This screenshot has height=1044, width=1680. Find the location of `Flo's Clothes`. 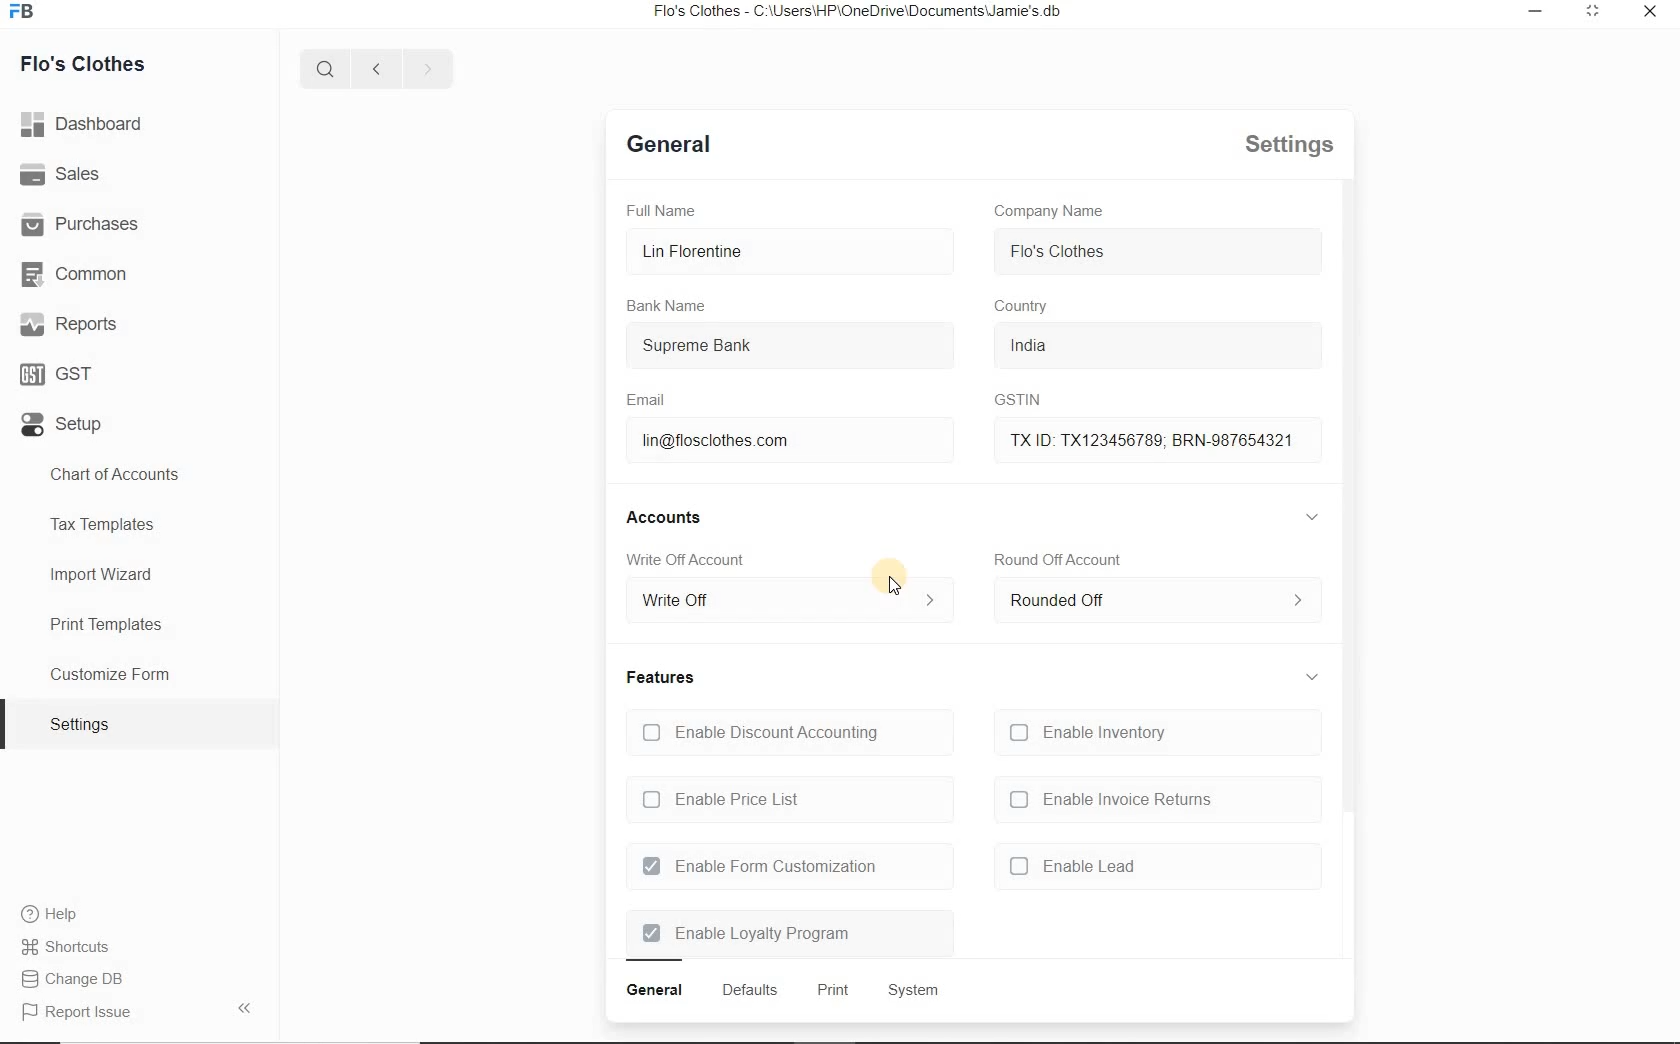

Flo's Clothes is located at coordinates (86, 63).